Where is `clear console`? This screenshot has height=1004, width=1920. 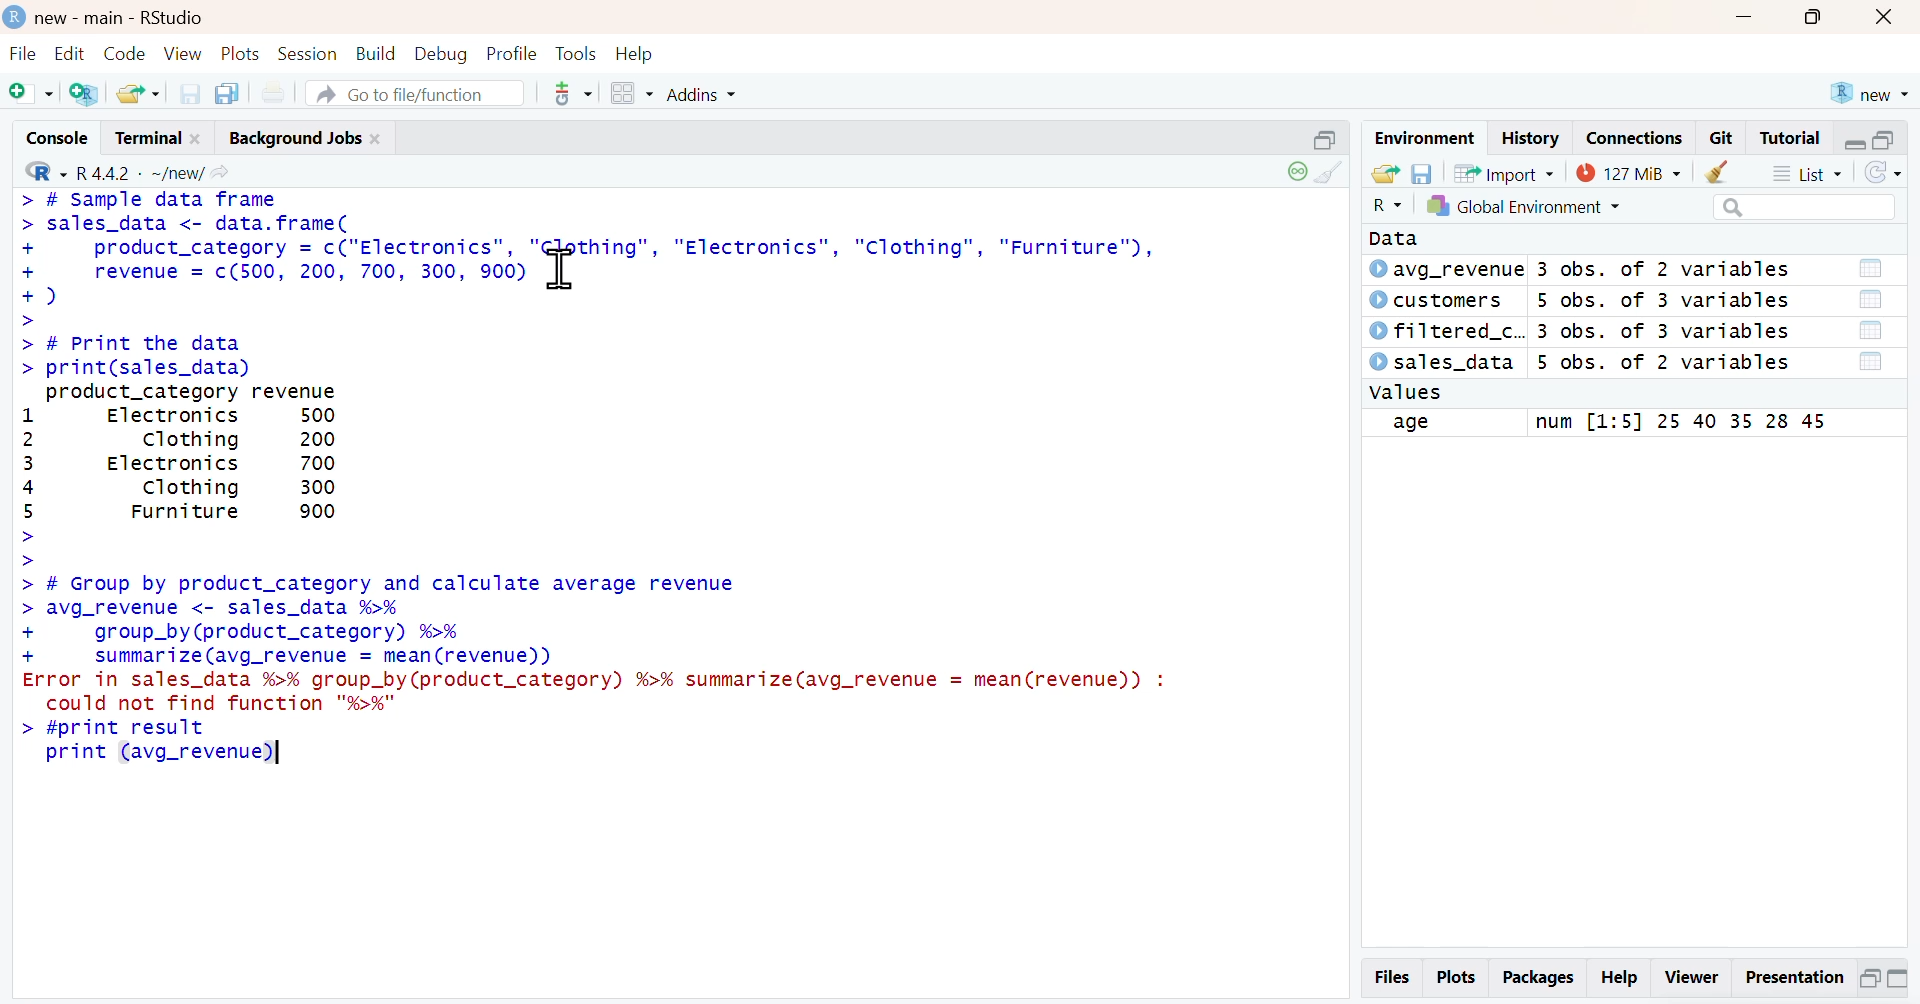 clear console is located at coordinates (1335, 172).